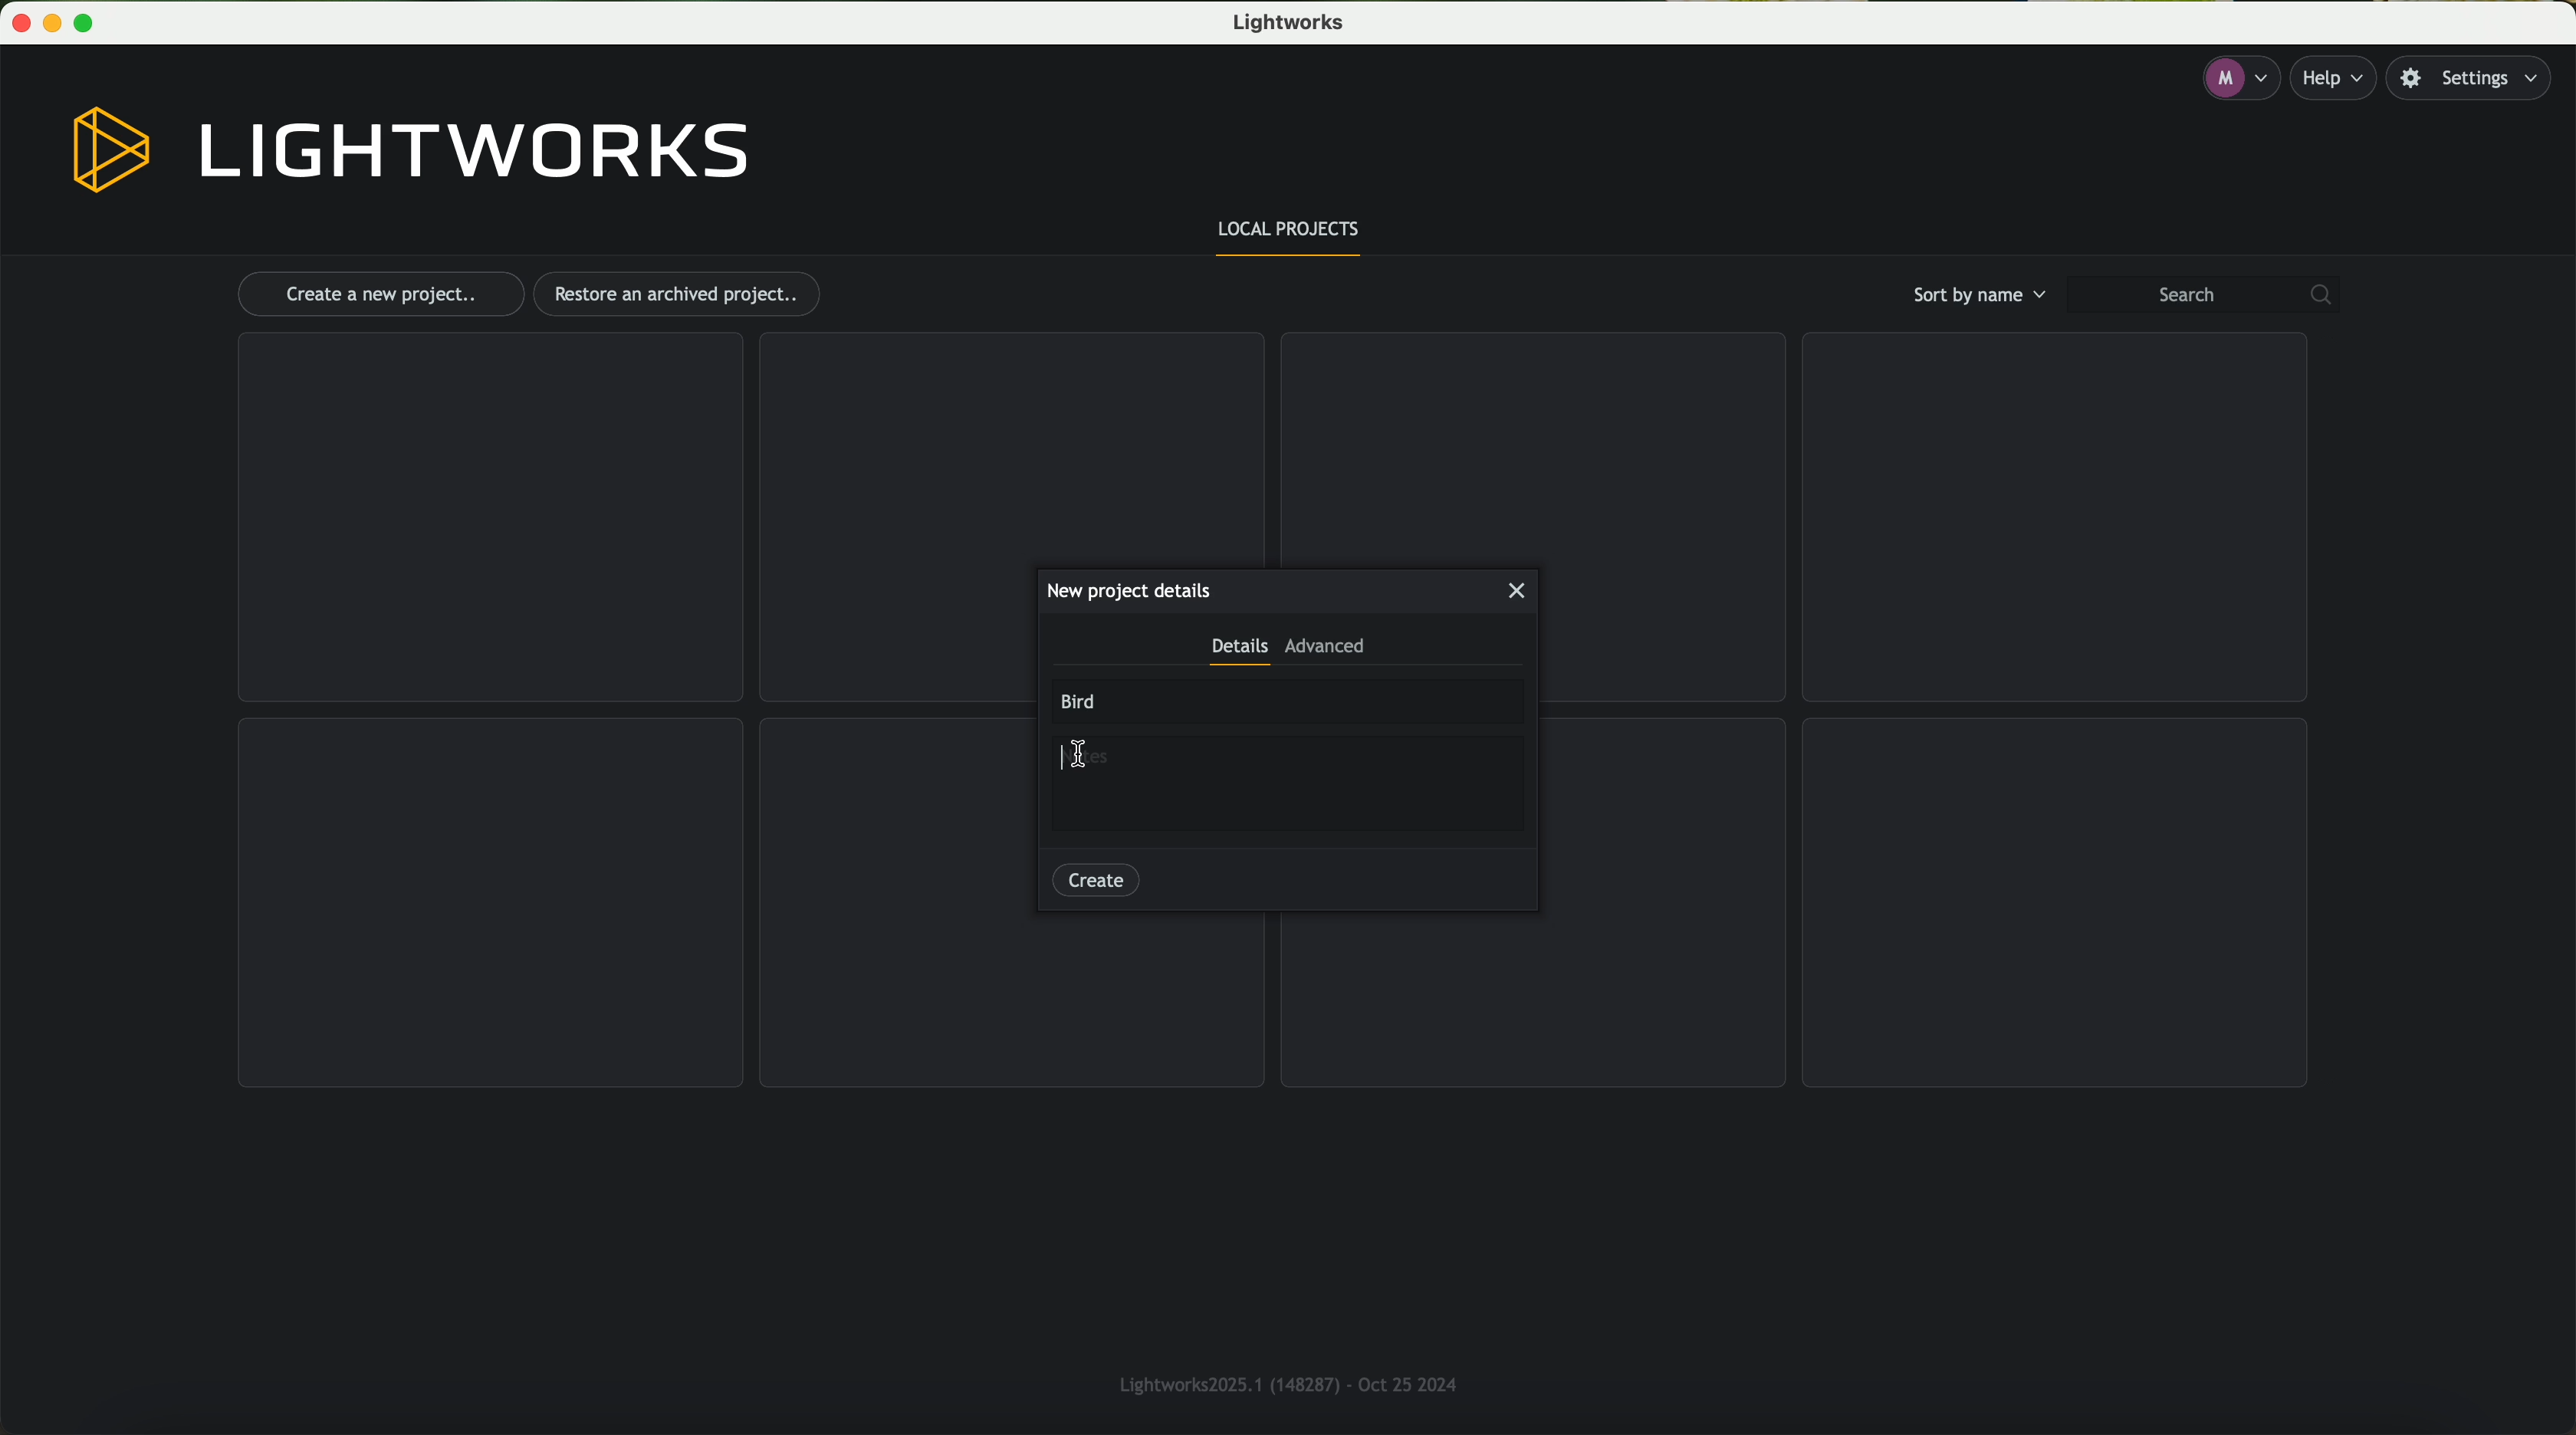  What do you see at coordinates (56, 23) in the screenshot?
I see `minimize` at bounding box center [56, 23].